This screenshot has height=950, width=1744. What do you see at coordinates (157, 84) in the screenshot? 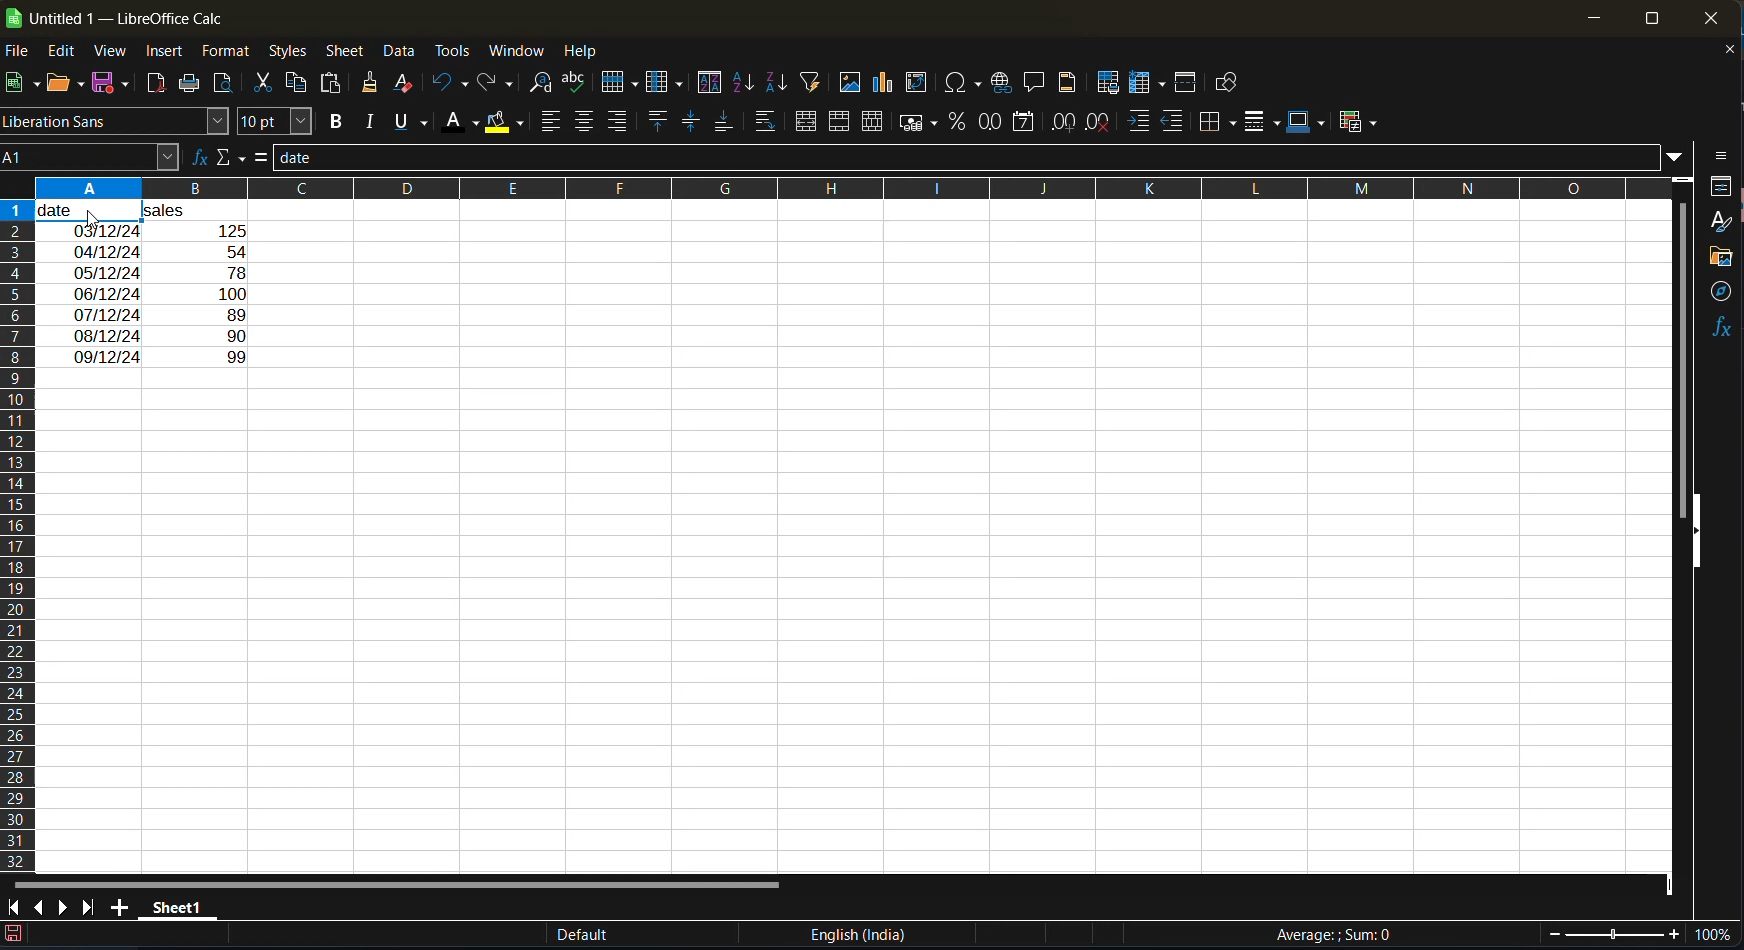
I see `export directly as pdf` at bounding box center [157, 84].